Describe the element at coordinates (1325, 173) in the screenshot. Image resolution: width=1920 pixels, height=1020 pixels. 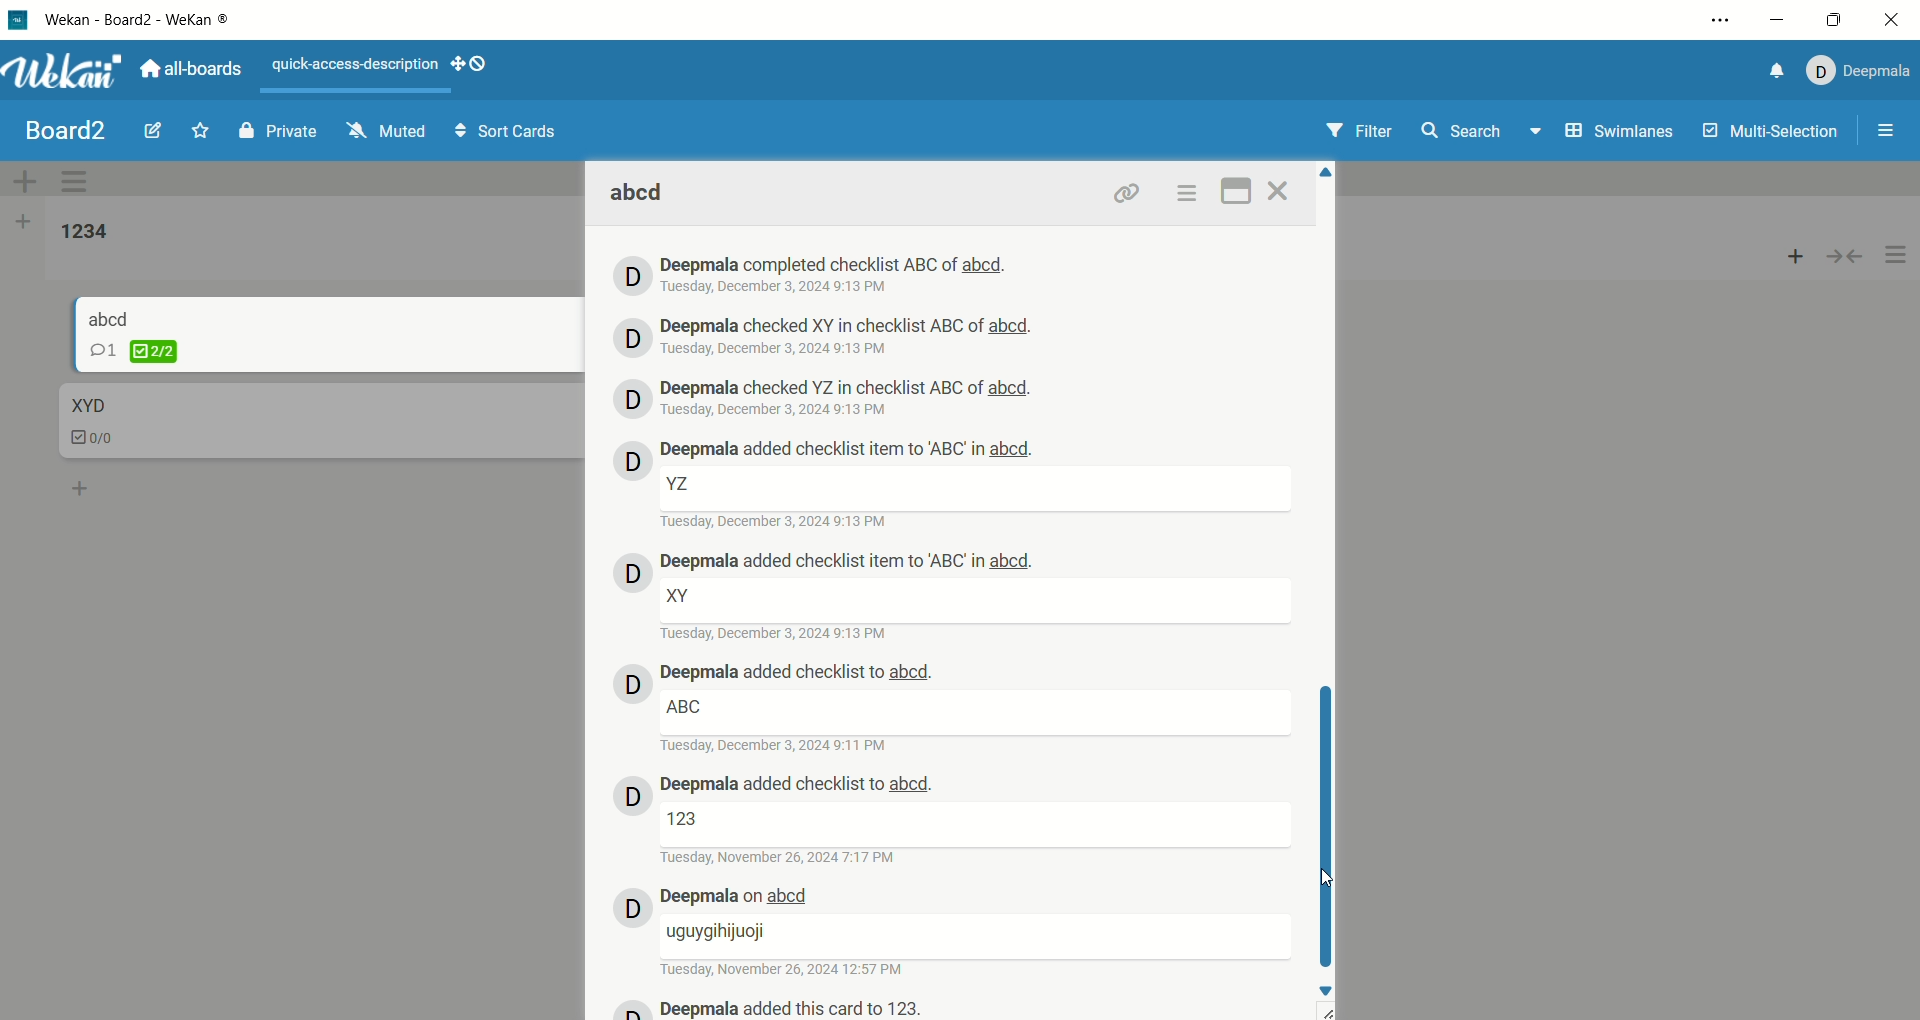
I see `Up` at that location.